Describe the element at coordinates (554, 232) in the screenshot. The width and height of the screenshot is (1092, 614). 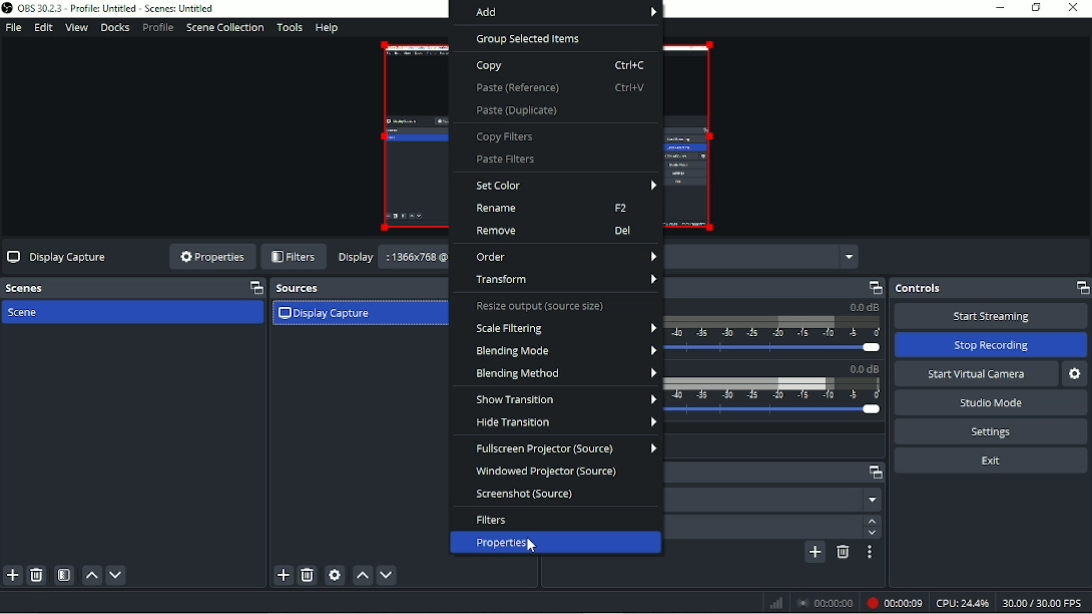
I see `Remove` at that location.